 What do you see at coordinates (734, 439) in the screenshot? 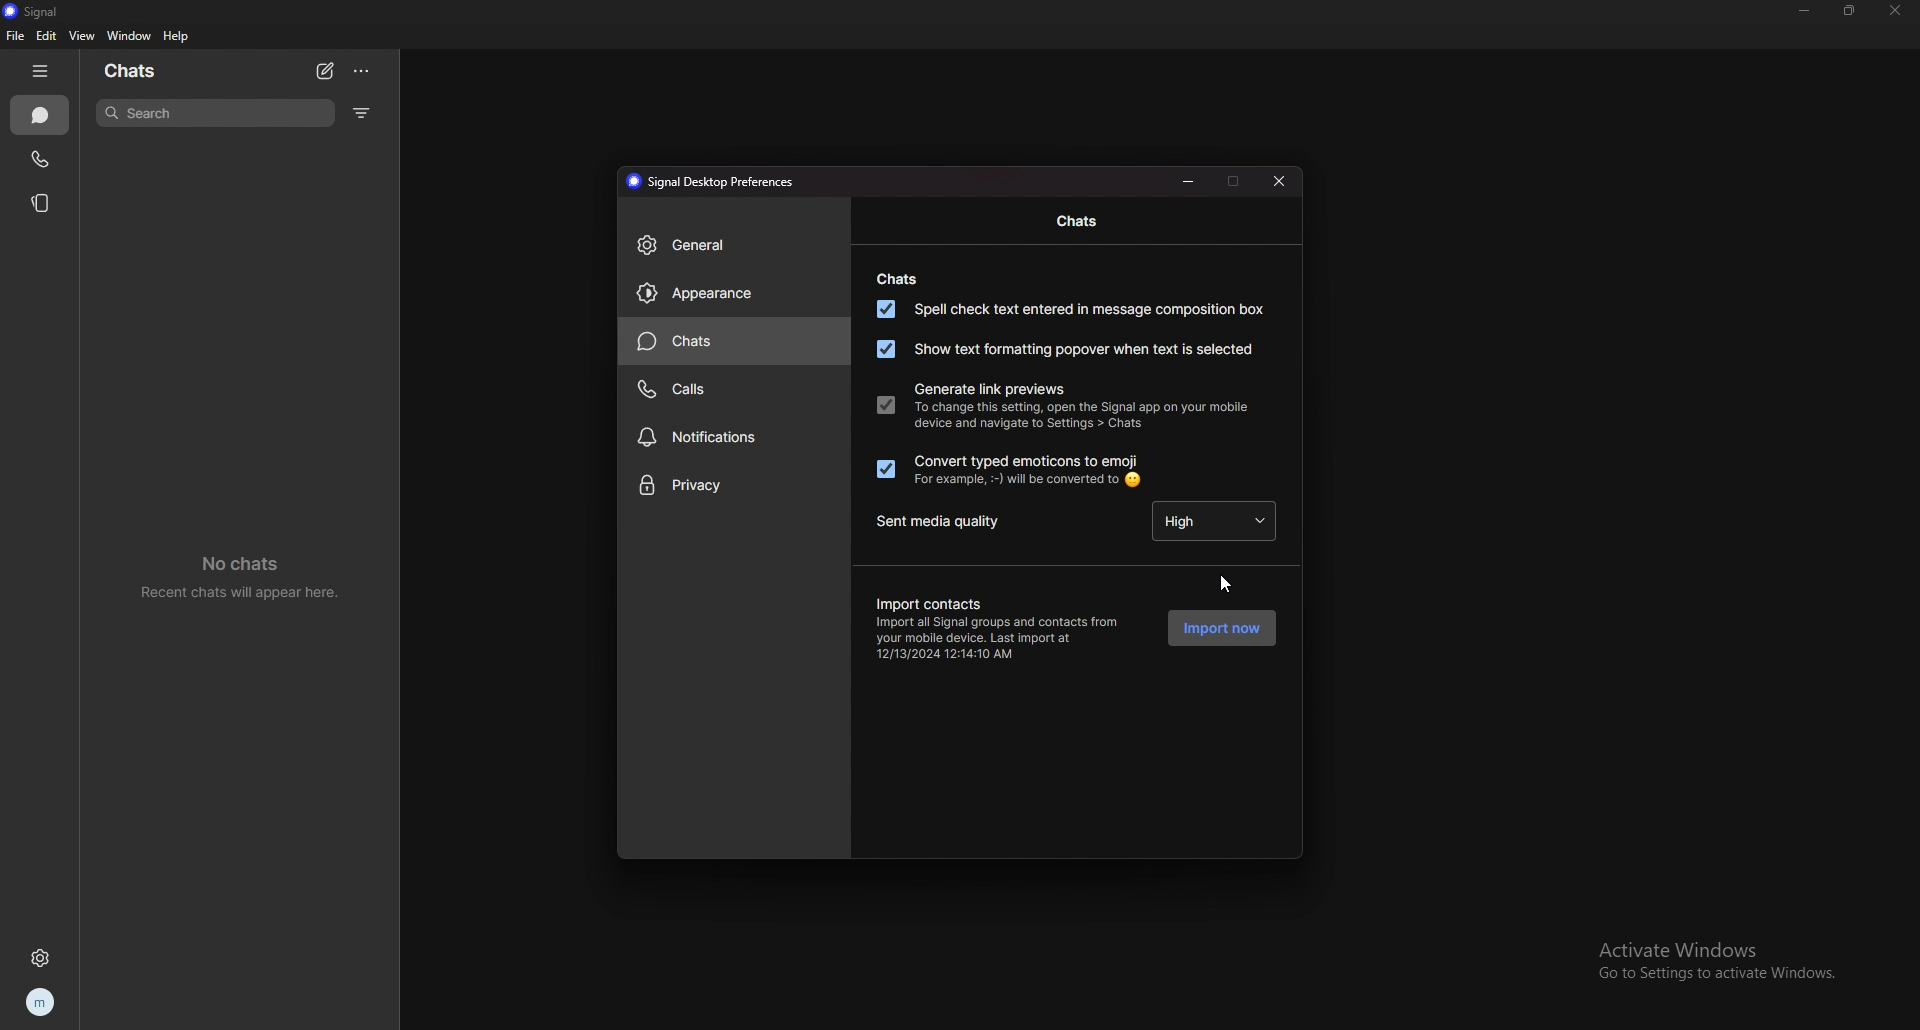
I see `notifications` at bounding box center [734, 439].